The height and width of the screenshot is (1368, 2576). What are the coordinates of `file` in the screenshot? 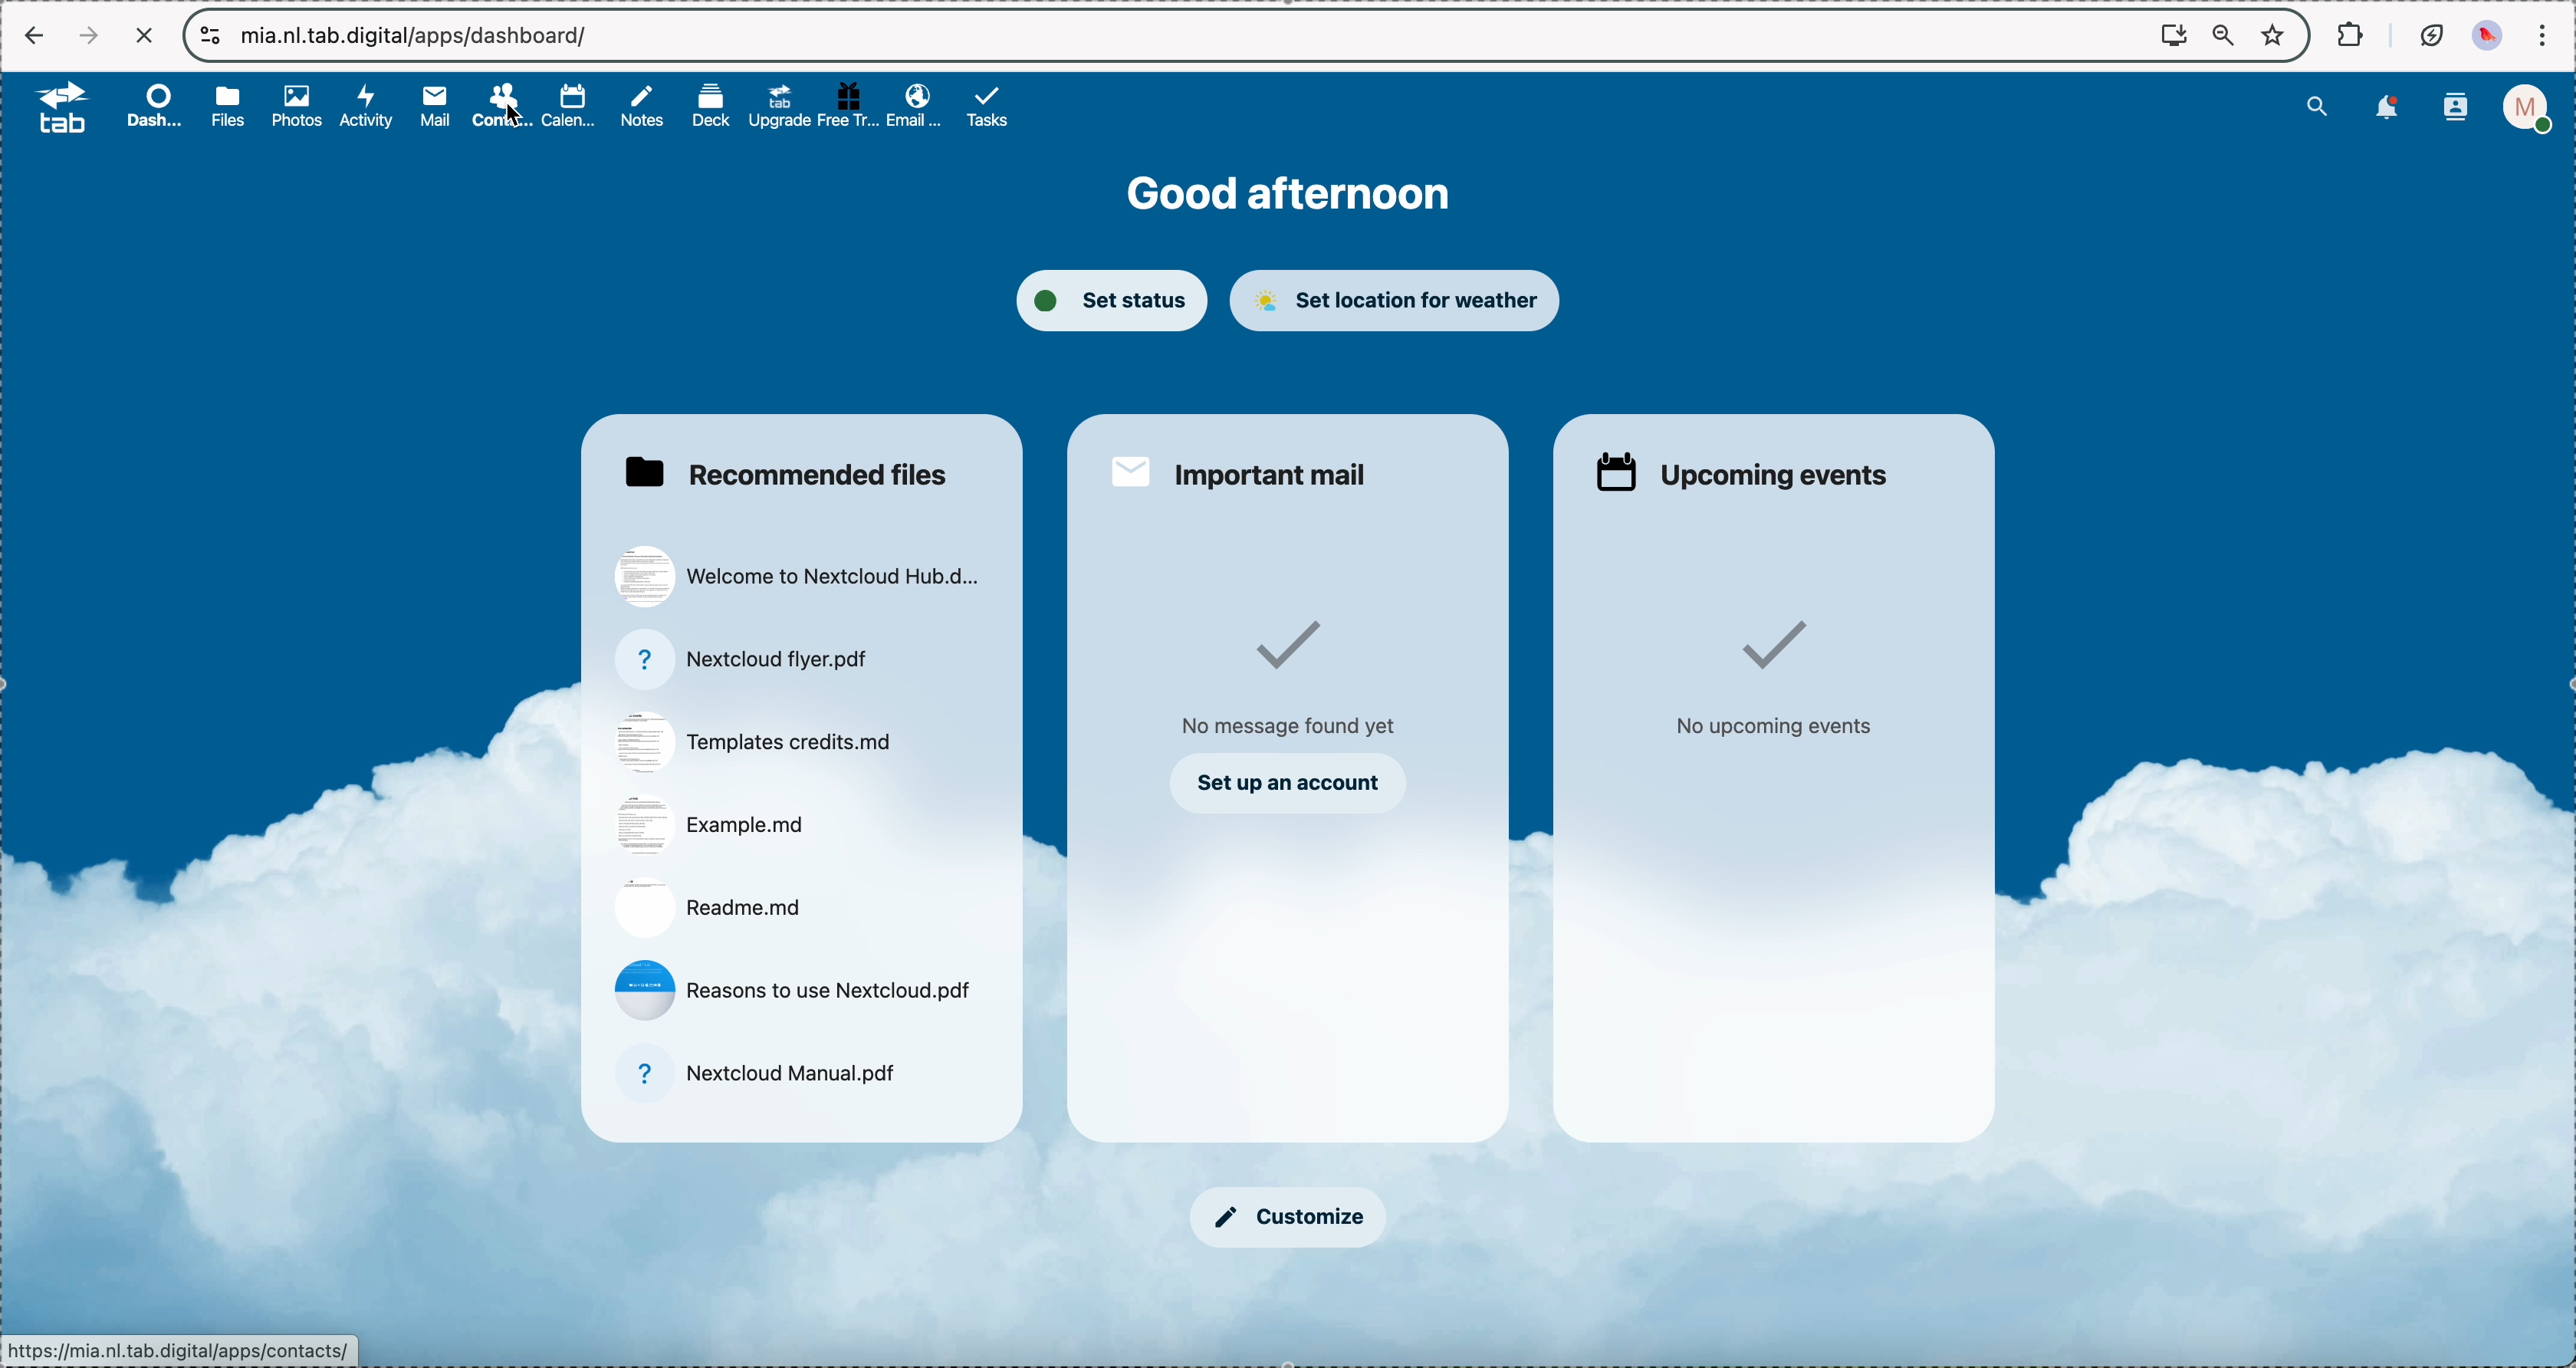 It's located at (711, 905).